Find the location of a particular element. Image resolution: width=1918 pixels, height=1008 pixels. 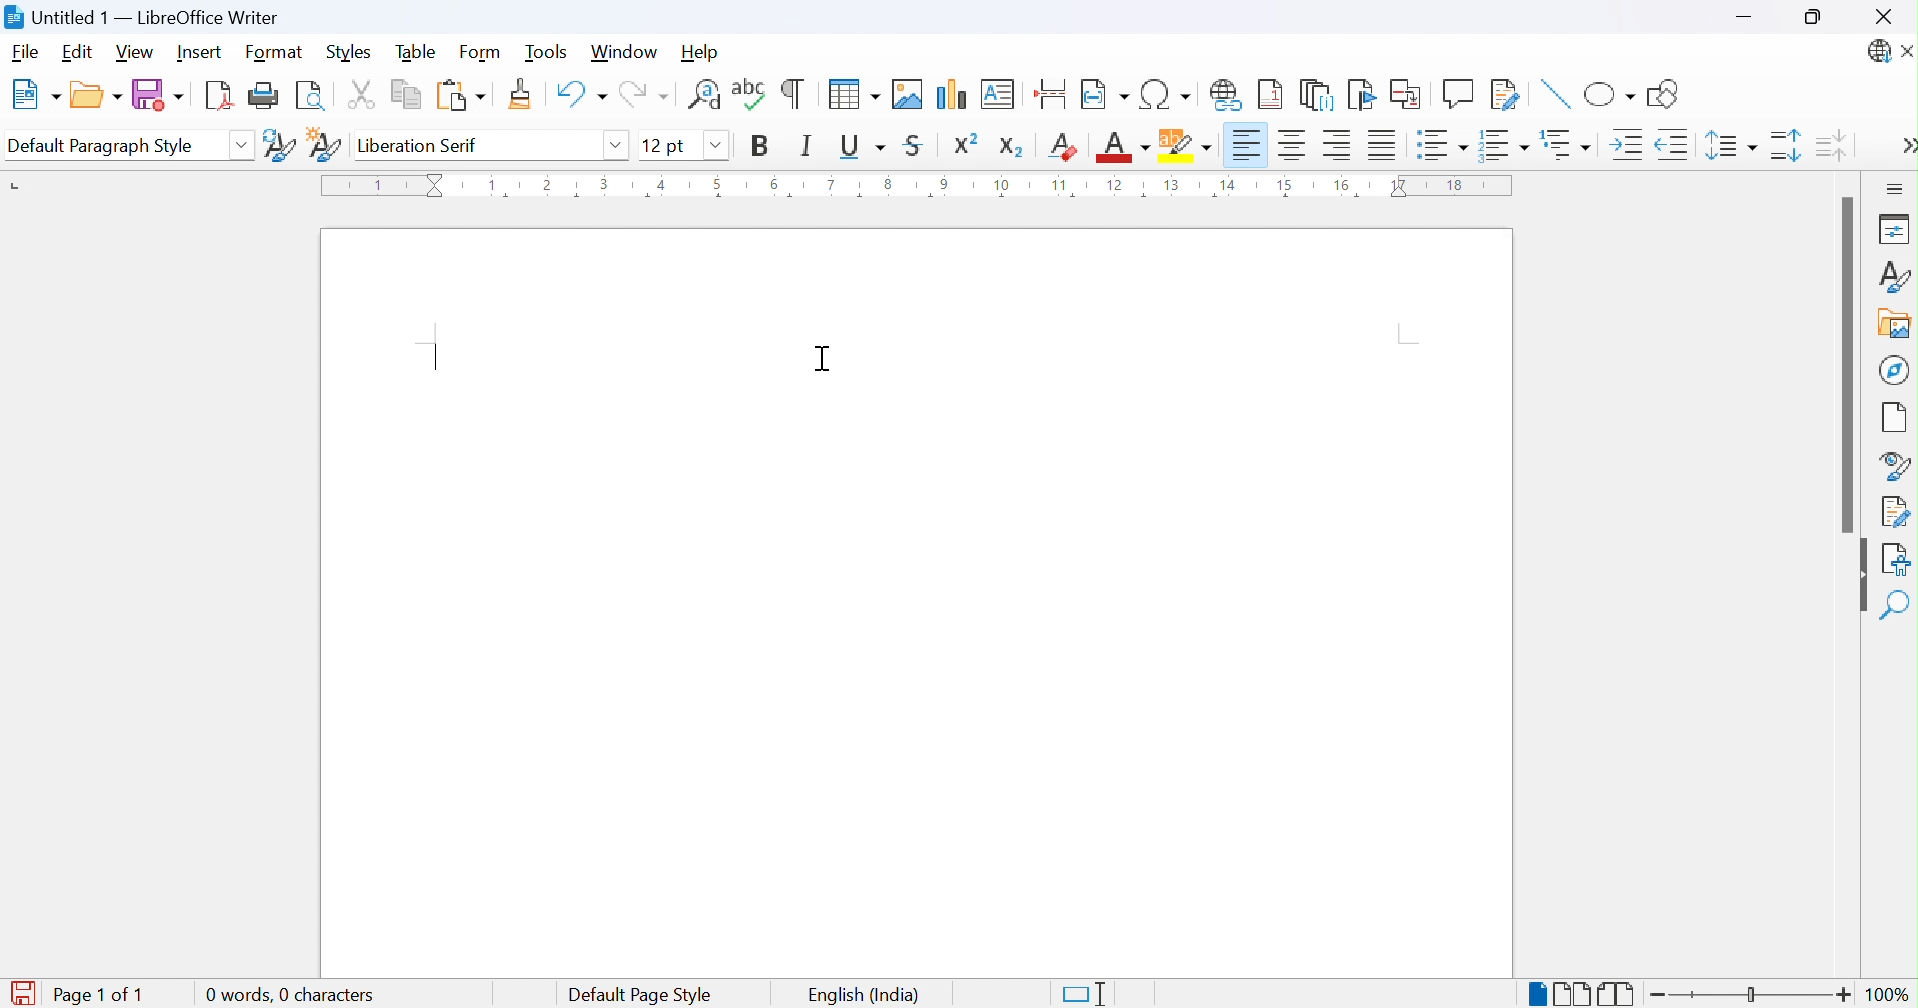

Styles is located at coordinates (1896, 278).